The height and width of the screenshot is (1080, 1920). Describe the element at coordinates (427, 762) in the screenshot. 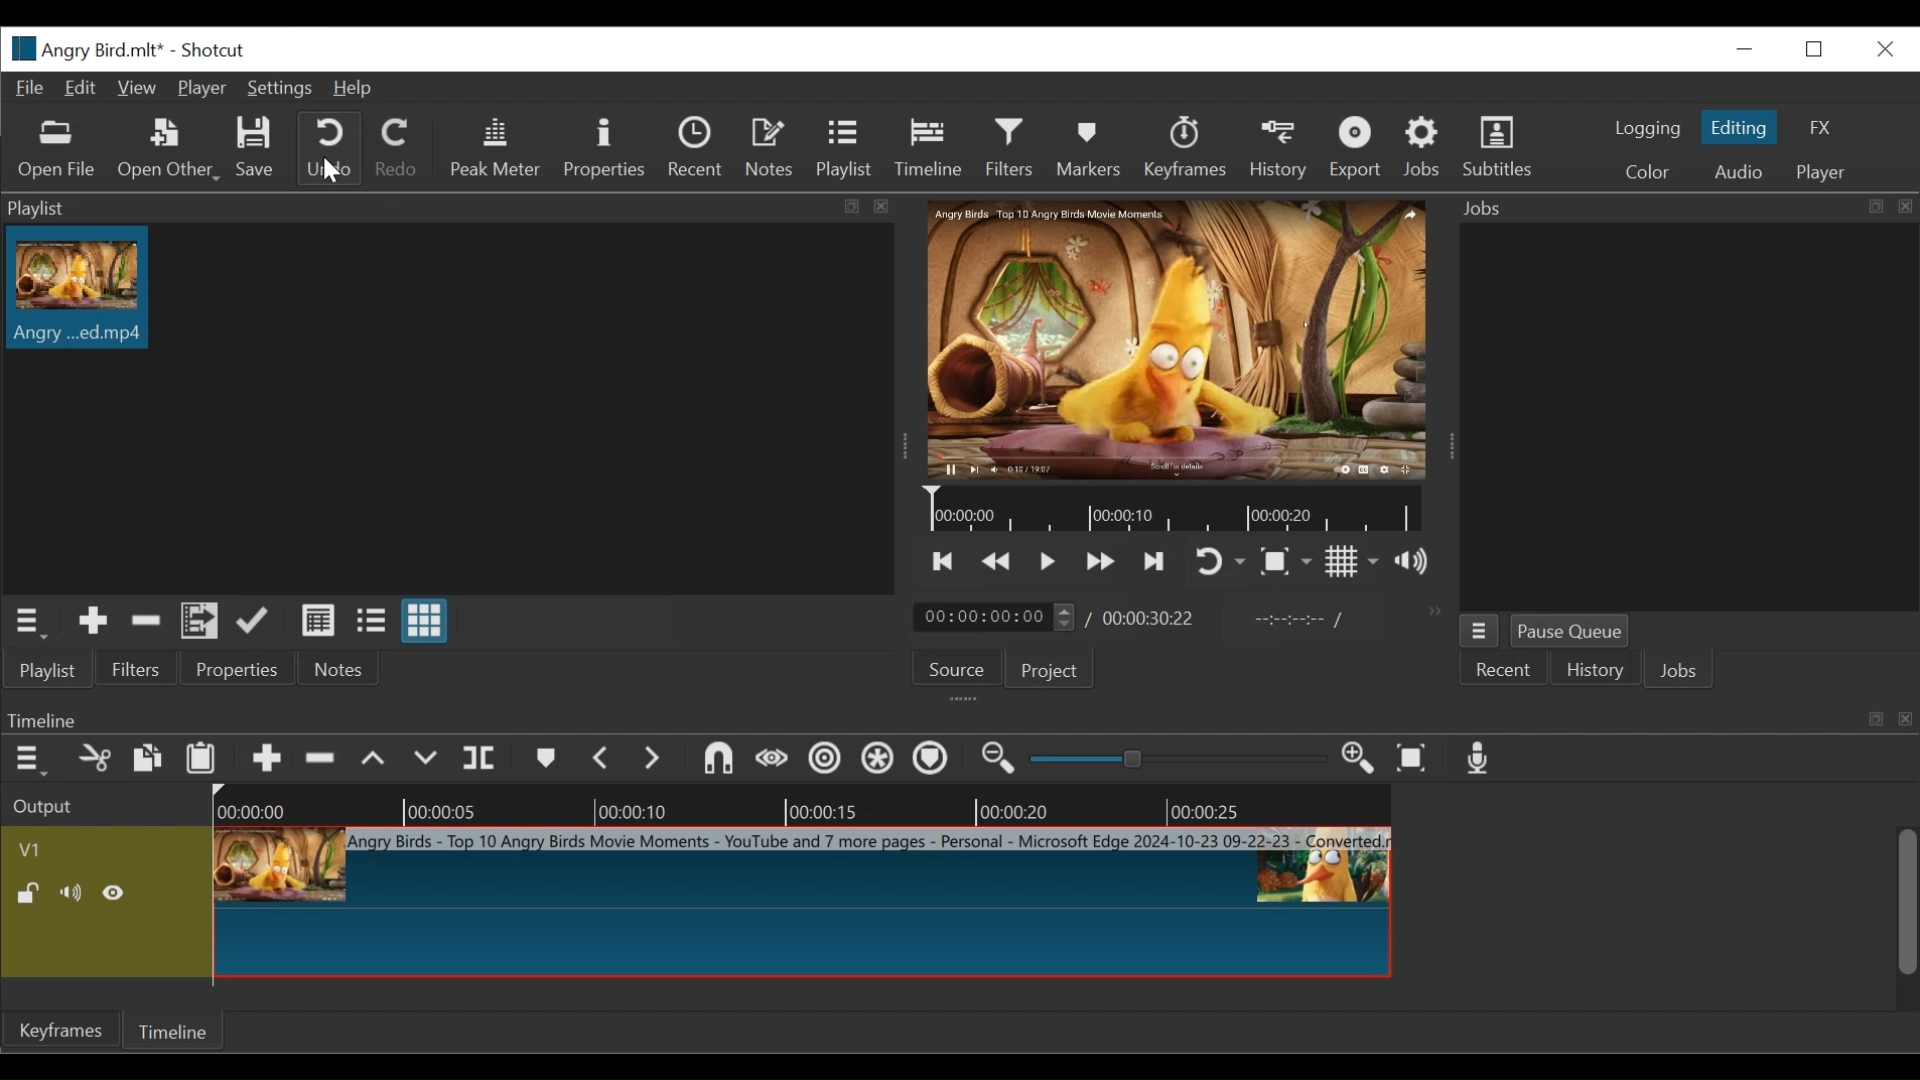

I see `Overwrite` at that location.